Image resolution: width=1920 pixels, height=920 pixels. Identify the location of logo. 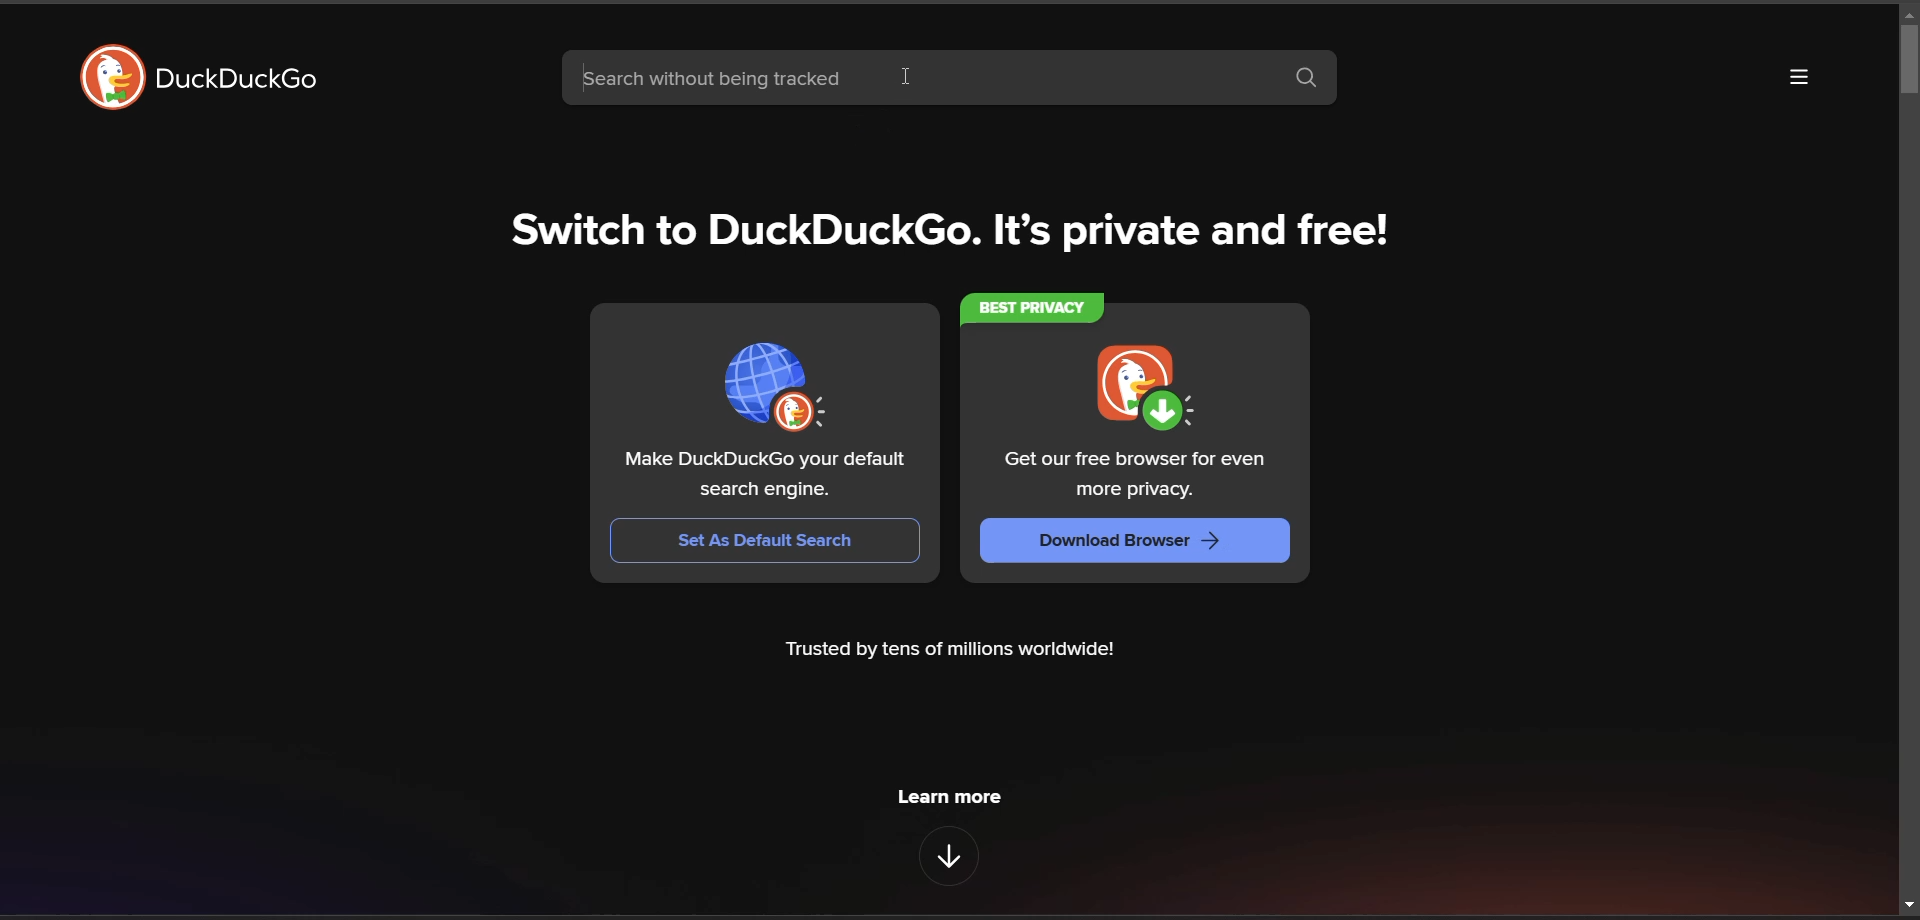
(114, 77).